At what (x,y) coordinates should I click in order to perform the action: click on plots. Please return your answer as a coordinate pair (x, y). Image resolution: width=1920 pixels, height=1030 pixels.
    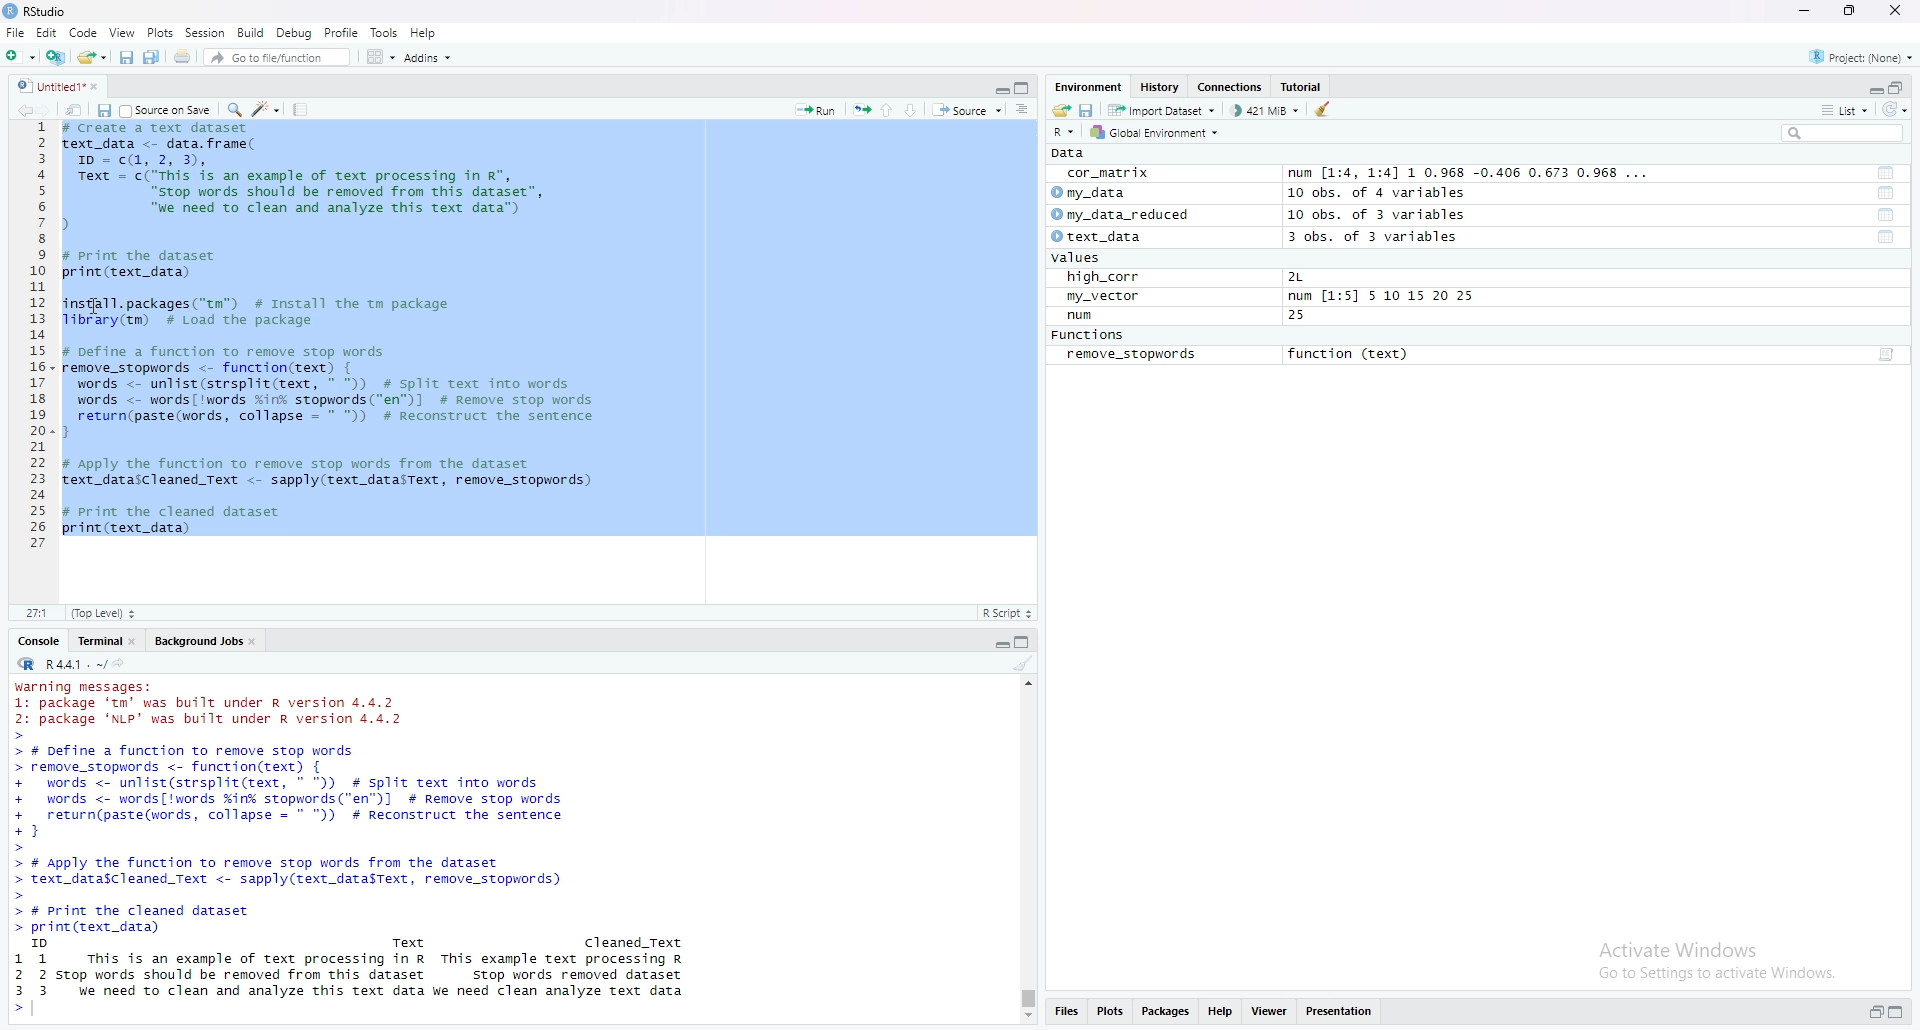
    Looking at the image, I should click on (160, 34).